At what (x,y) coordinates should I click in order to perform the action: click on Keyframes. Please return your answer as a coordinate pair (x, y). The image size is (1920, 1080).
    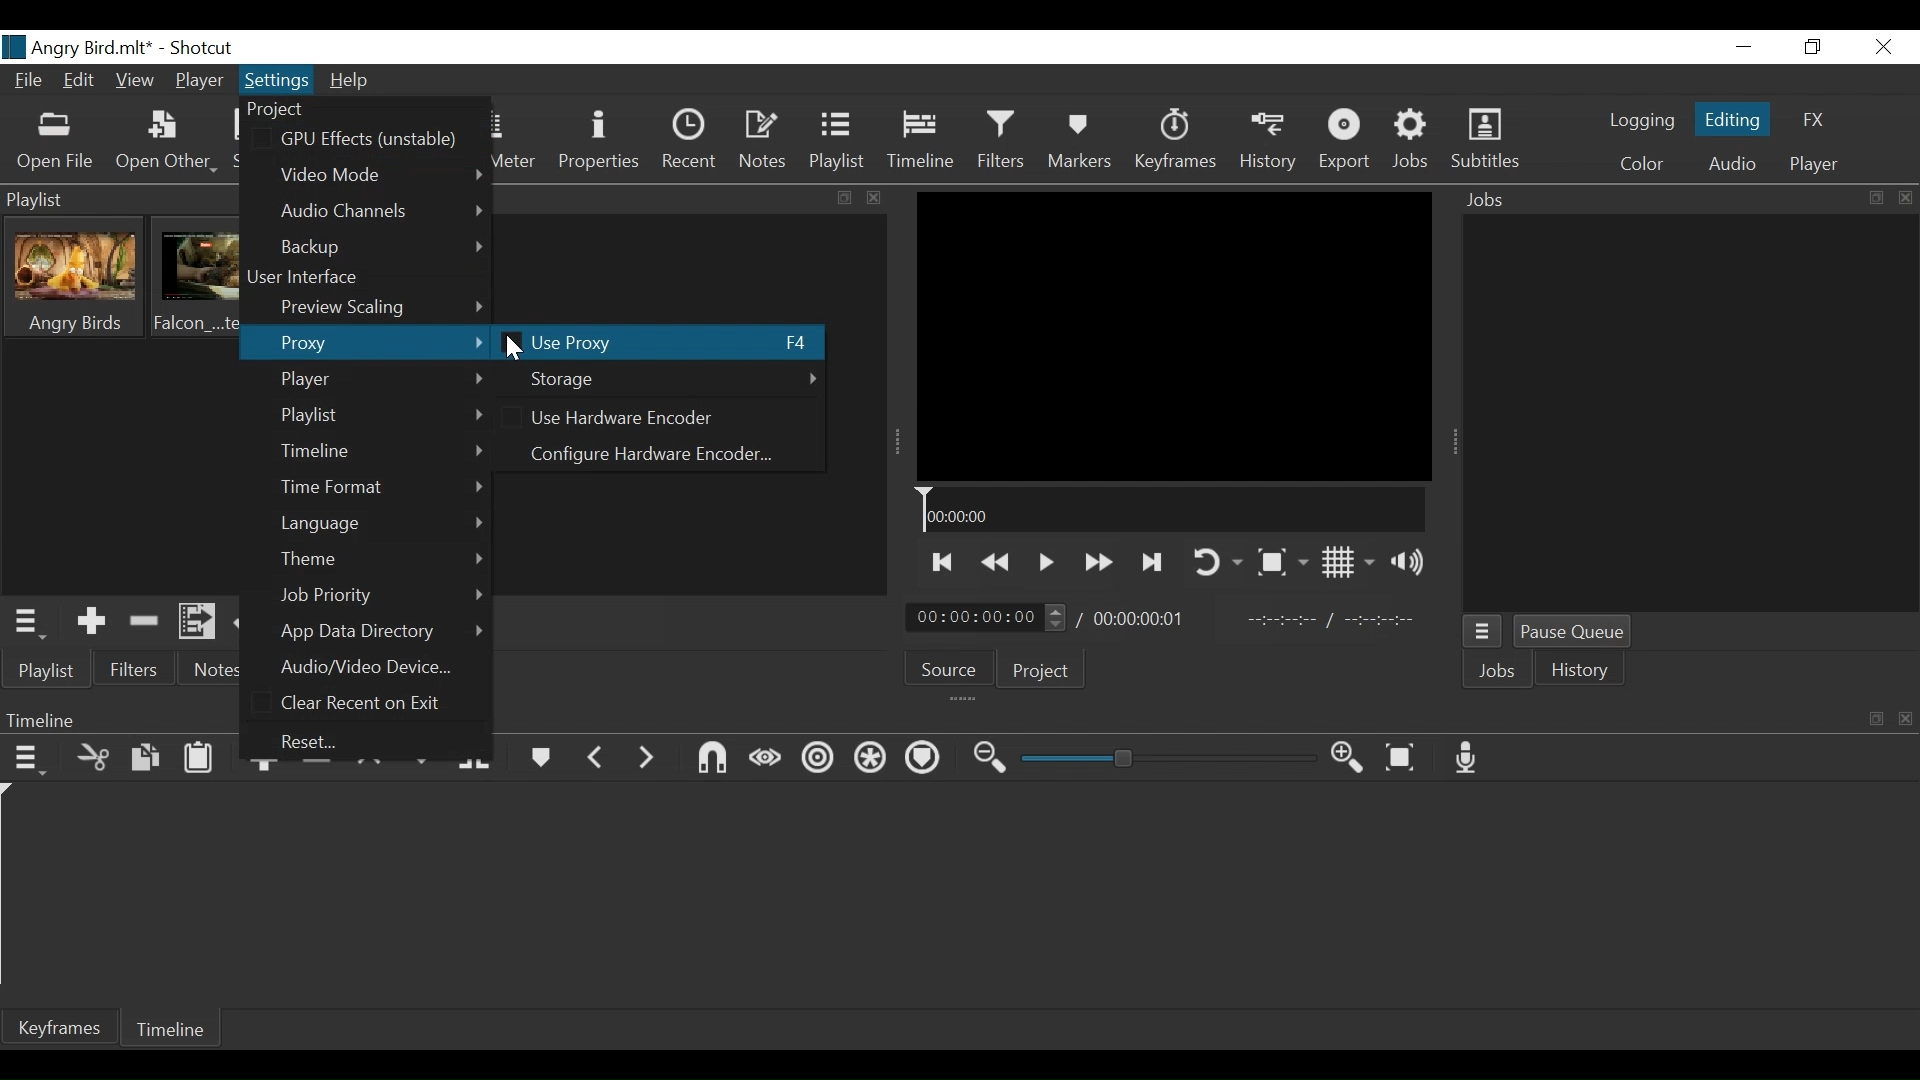
    Looking at the image, I should click on (1173, 142).